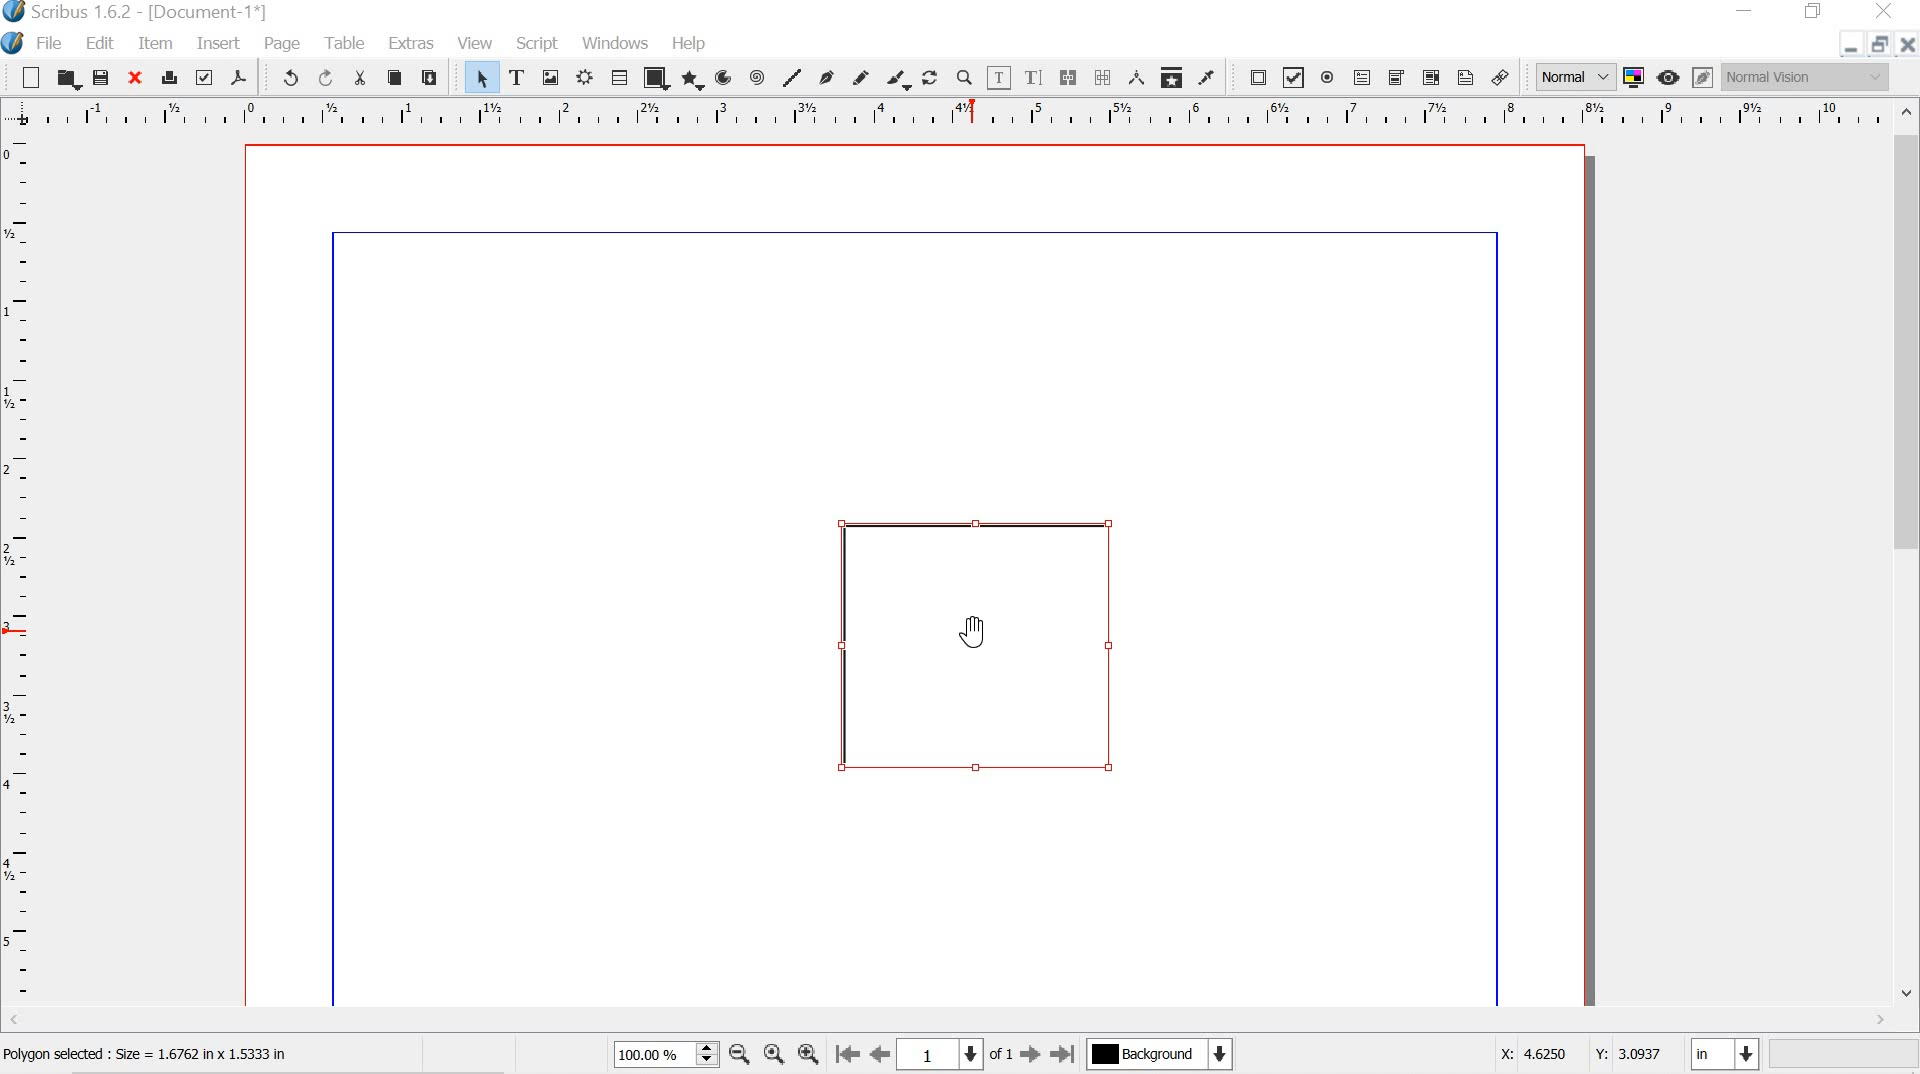 This screenshot has height=1074, width=1920. What do you see at coordinates (808, 1050) in the screenshot?
I see `zoom in` at bounding box center [808, 1050].